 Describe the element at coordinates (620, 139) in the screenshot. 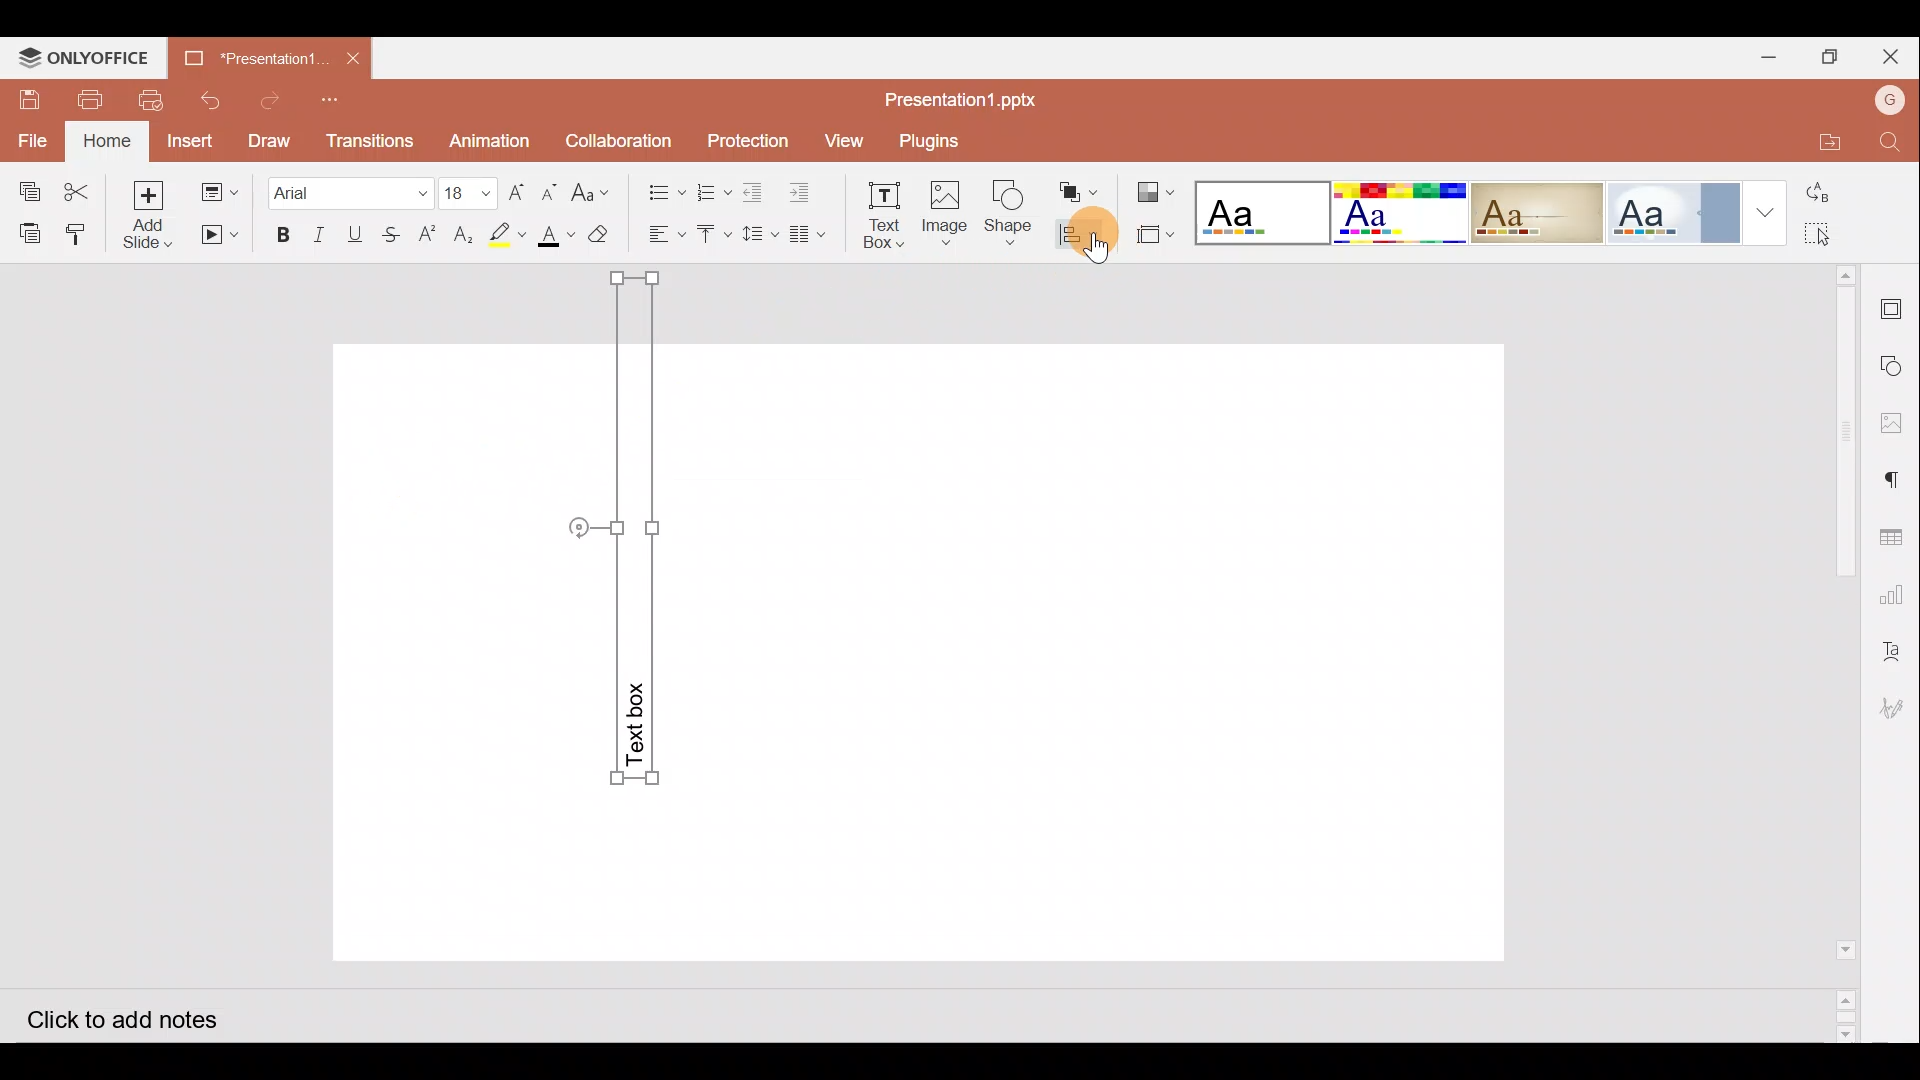

I see `Collaboration` at that location.